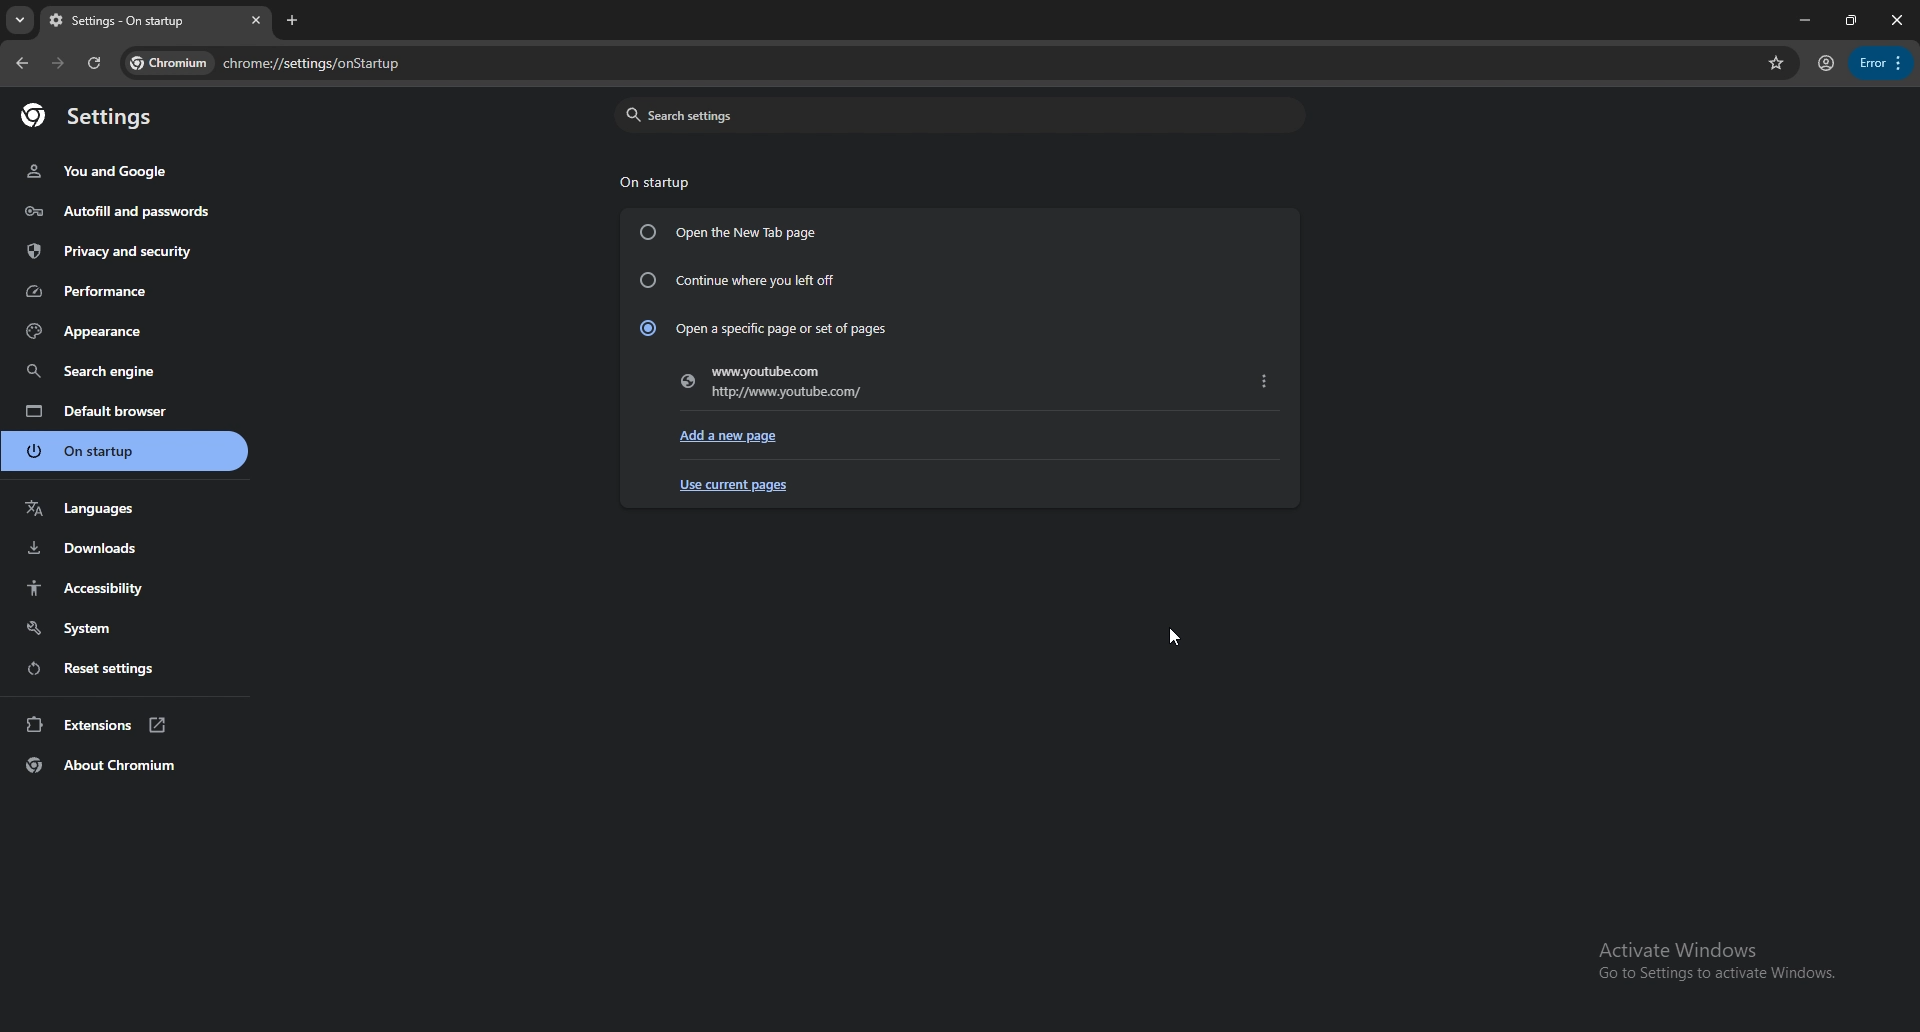 The width and height of the screenshot is (1920, 1032). Describe the element at coordinates (295, 20) in the screenshot. I see `add tab` at that location.